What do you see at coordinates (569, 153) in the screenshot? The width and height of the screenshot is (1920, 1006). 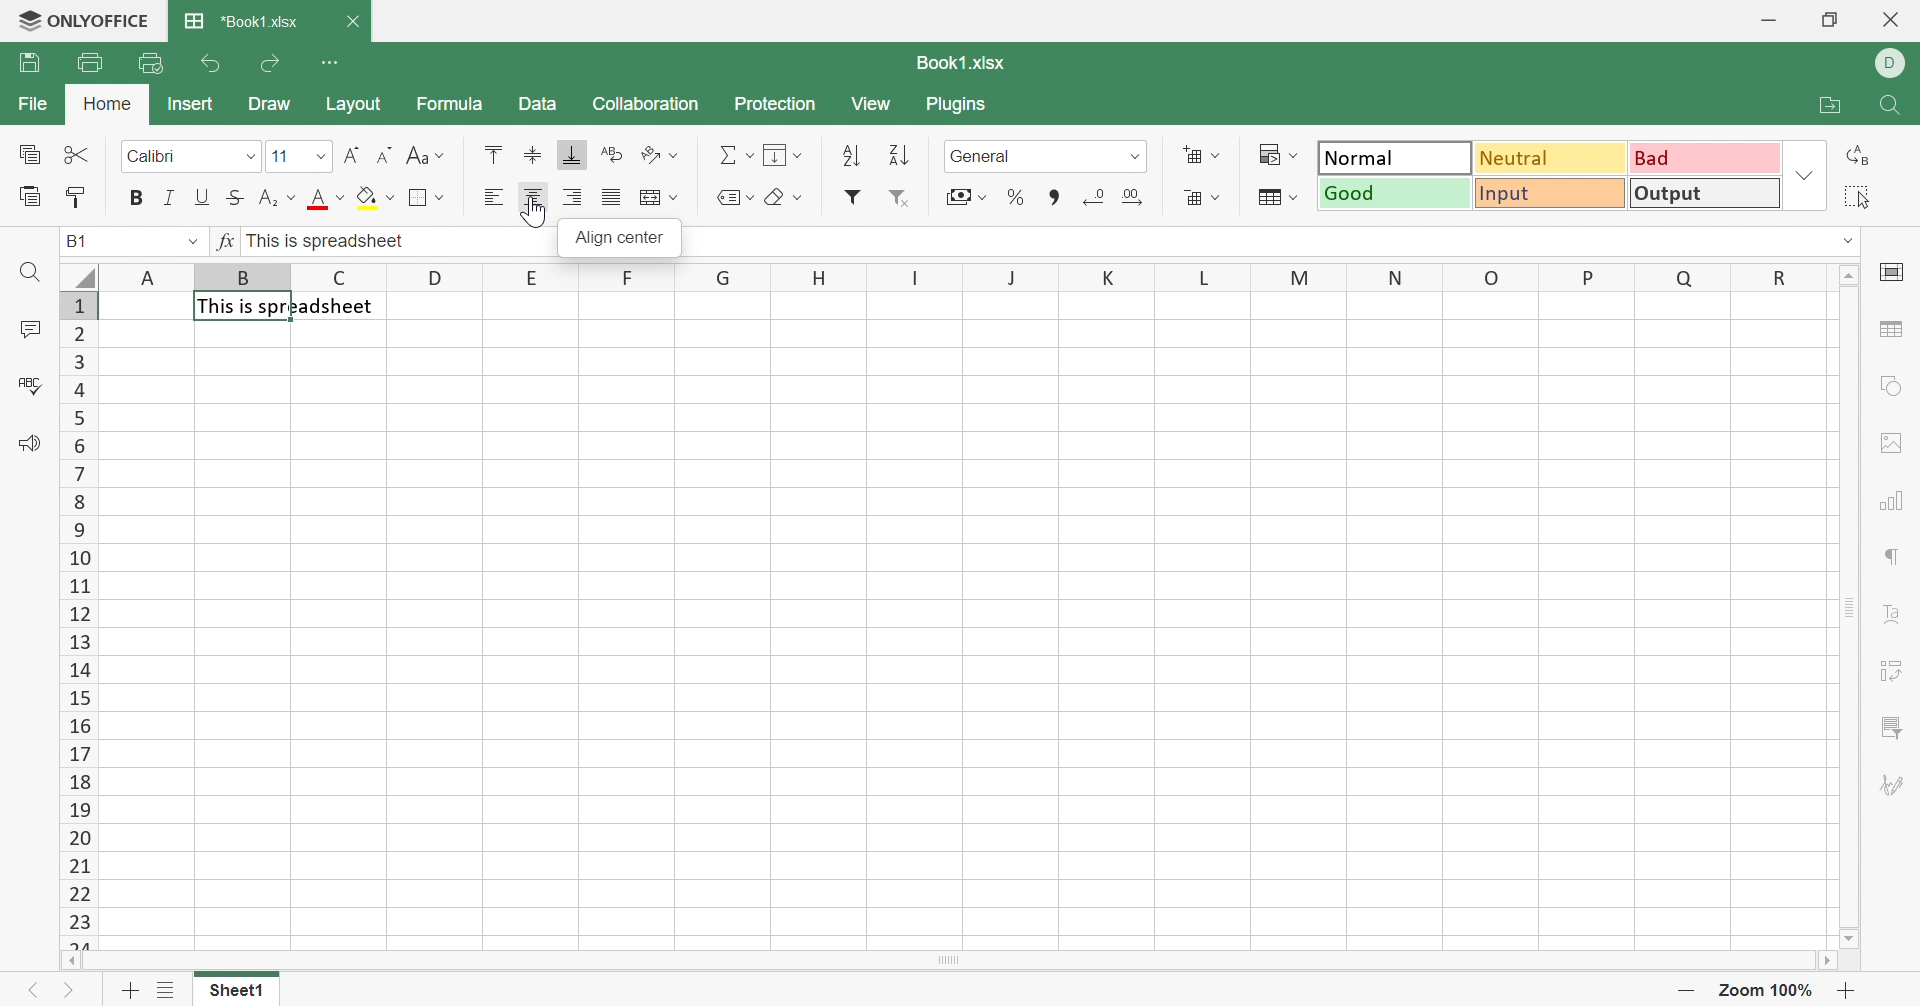 I see `Align Bottom` at bounding box center [569, 153].